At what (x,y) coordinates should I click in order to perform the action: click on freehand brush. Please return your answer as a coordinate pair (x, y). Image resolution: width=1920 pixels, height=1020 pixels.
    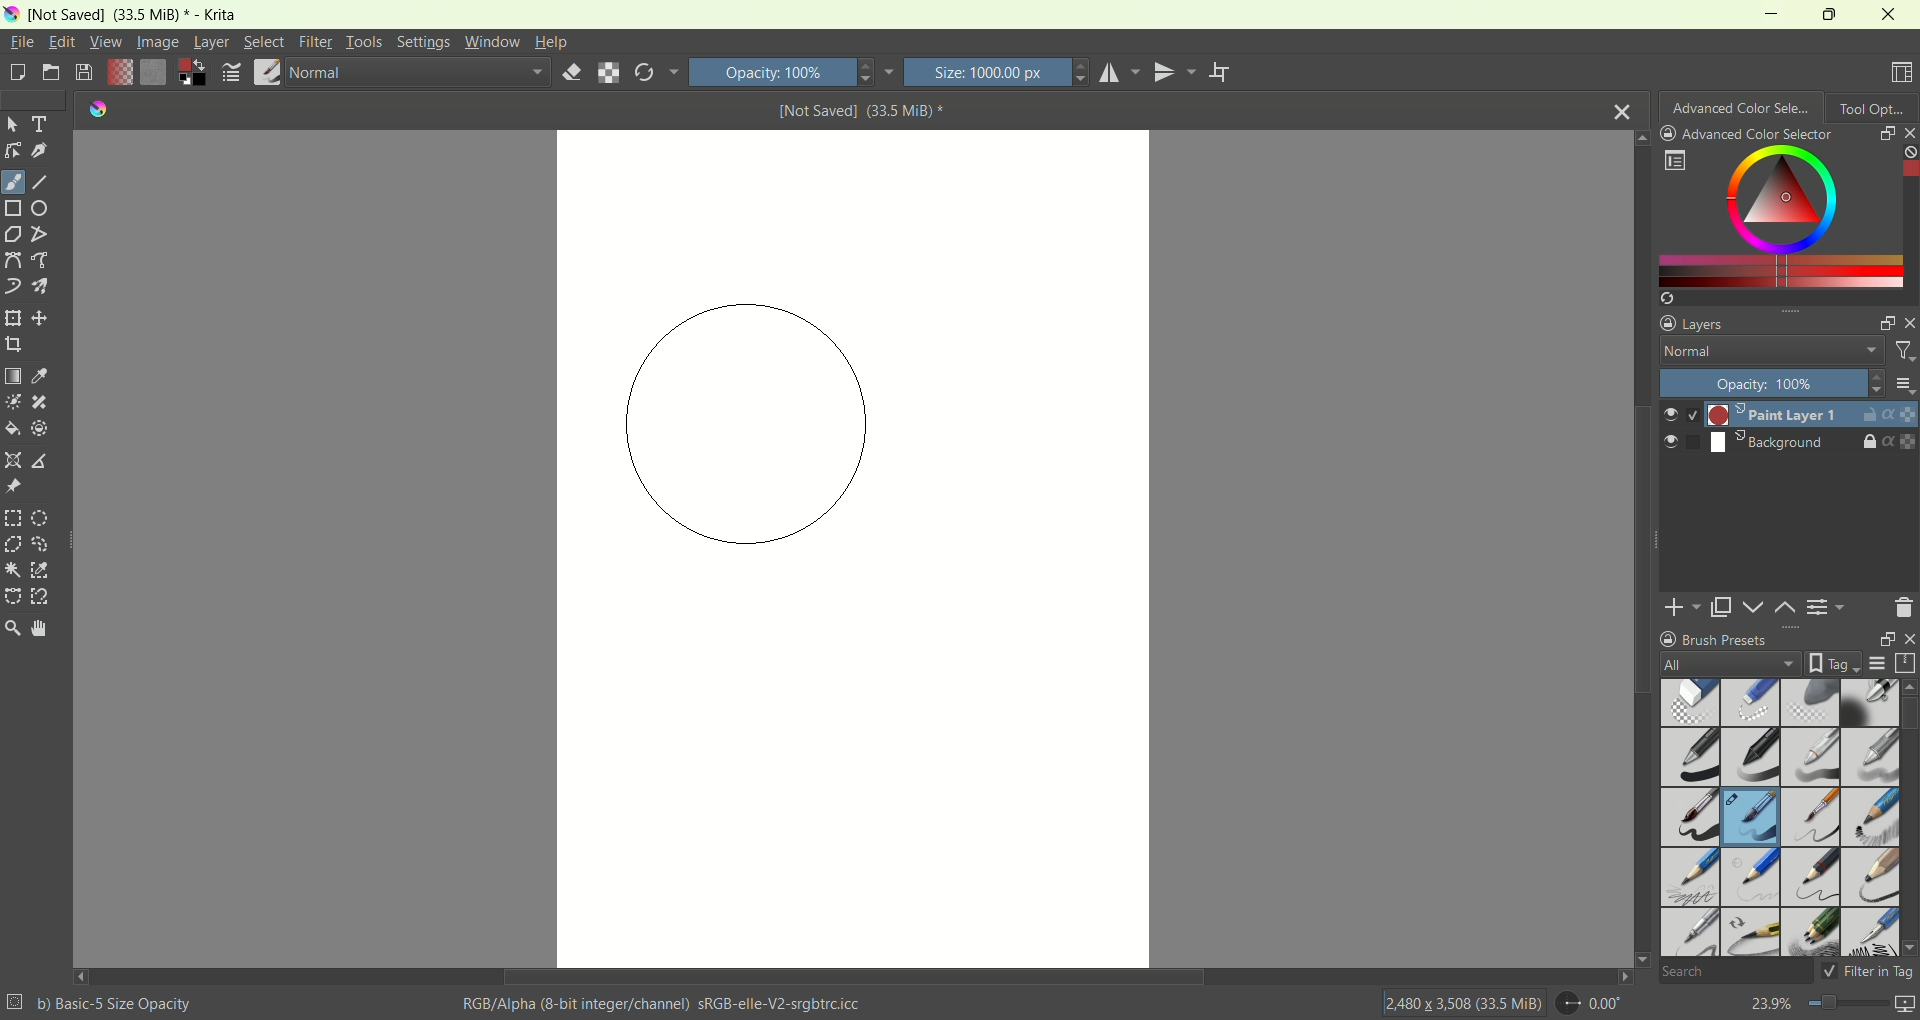
    Looking at the image, I should click on (13, 182).